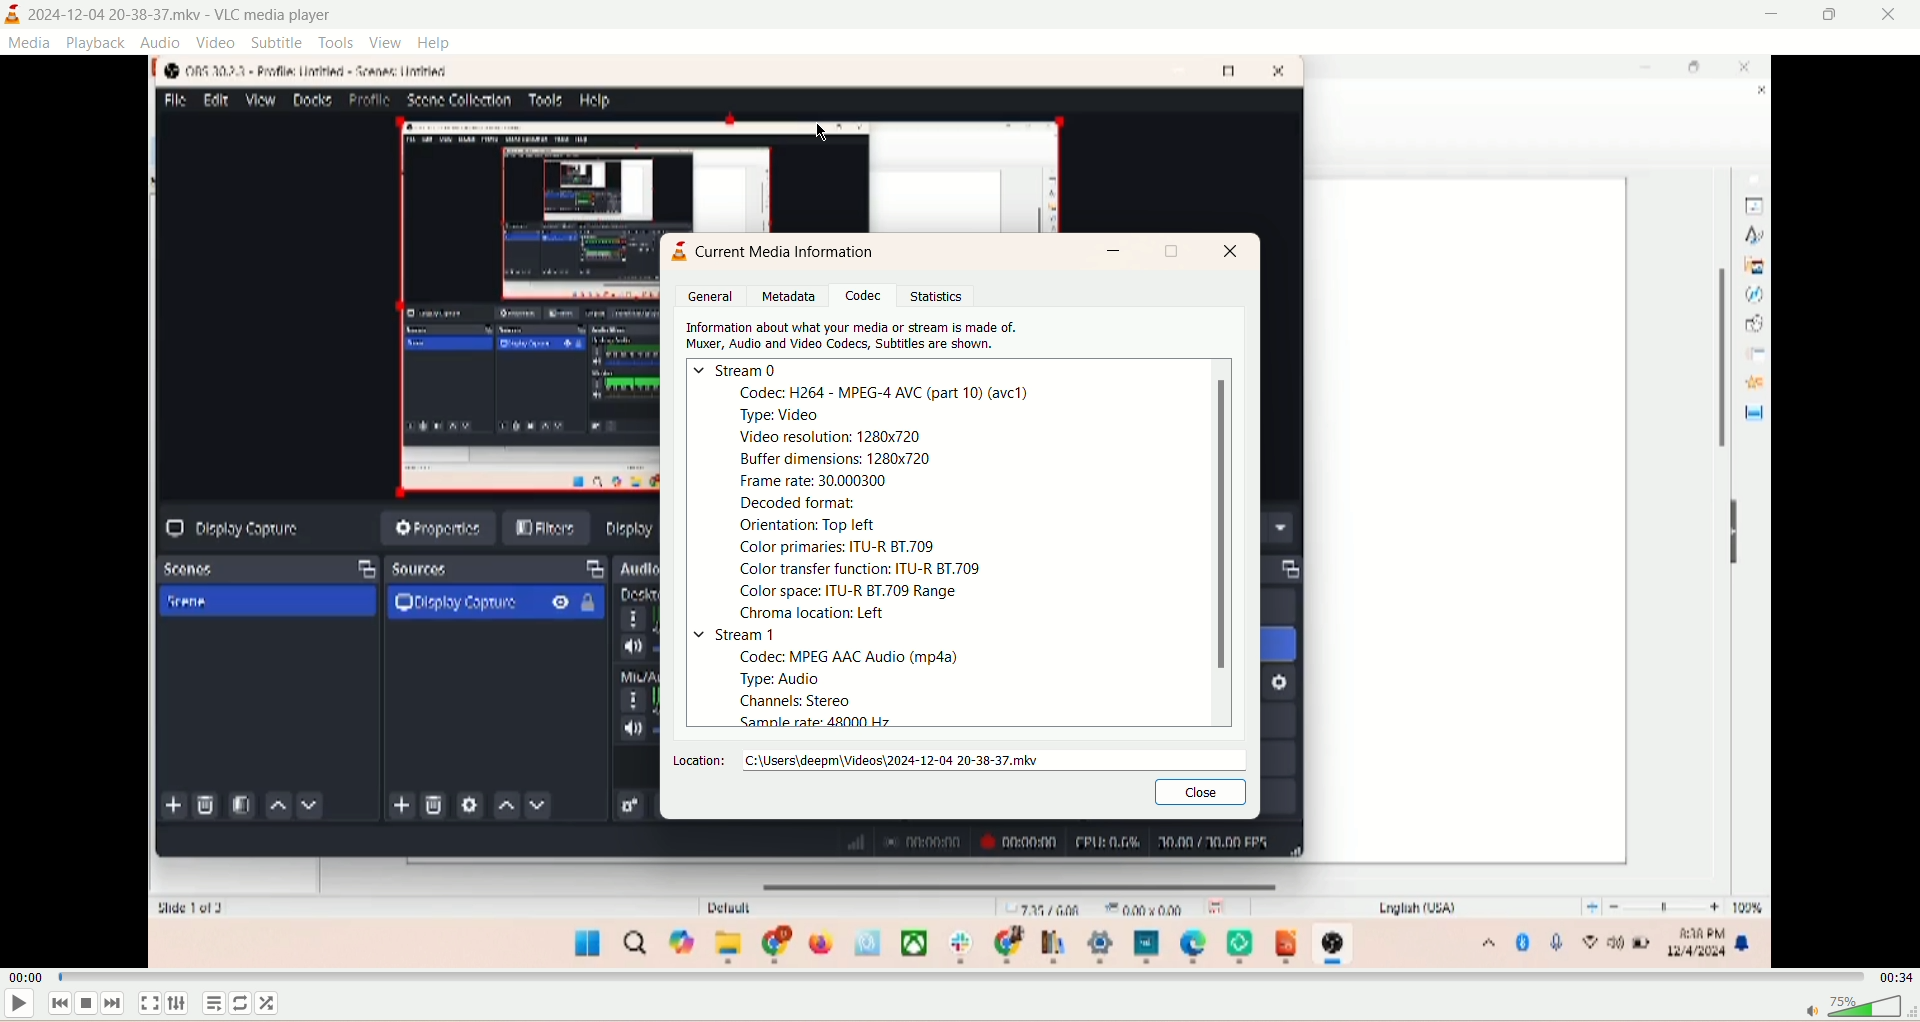 Image resolution: width=1920 pixels, height=1022 pixels. Describe the element at coordinates (1216, 545) in the screenshot. I see `vertical scroll bar` at that location.